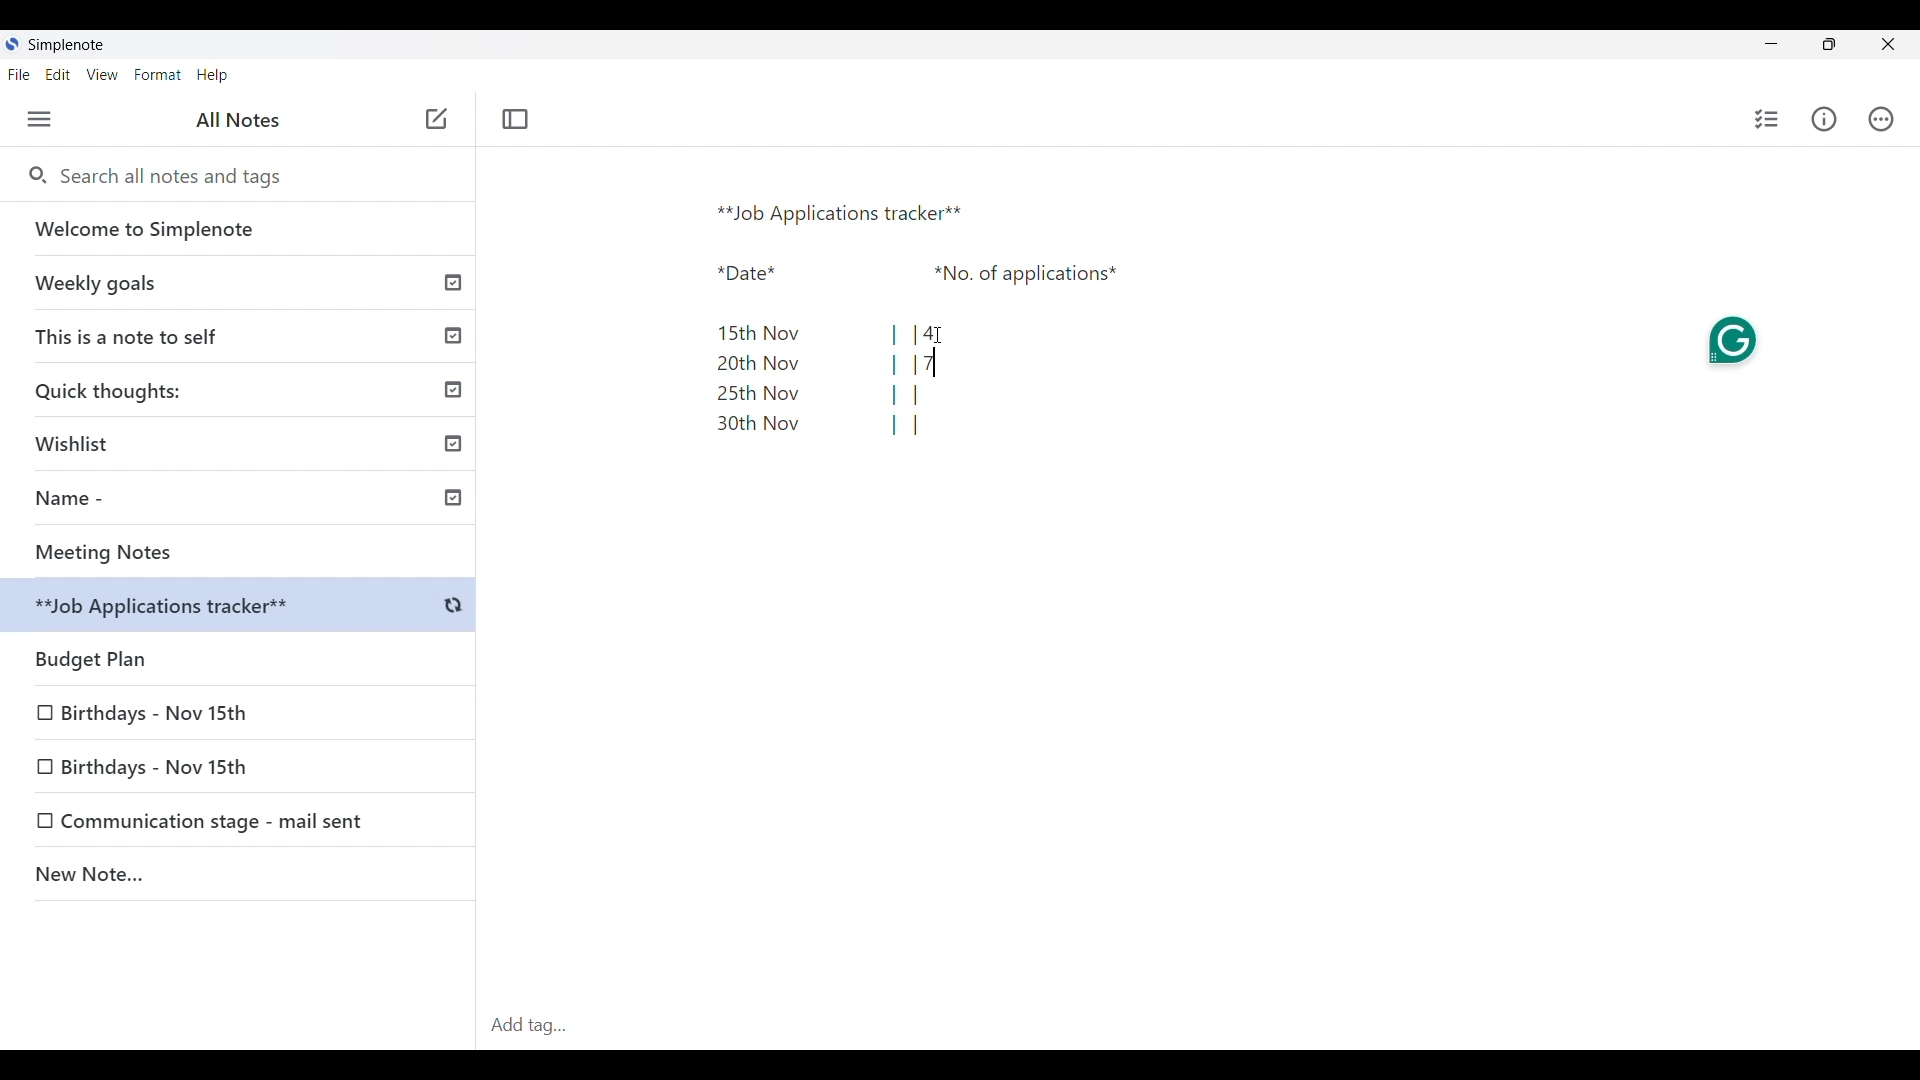  I want to click on Software name, so click(66, 45).